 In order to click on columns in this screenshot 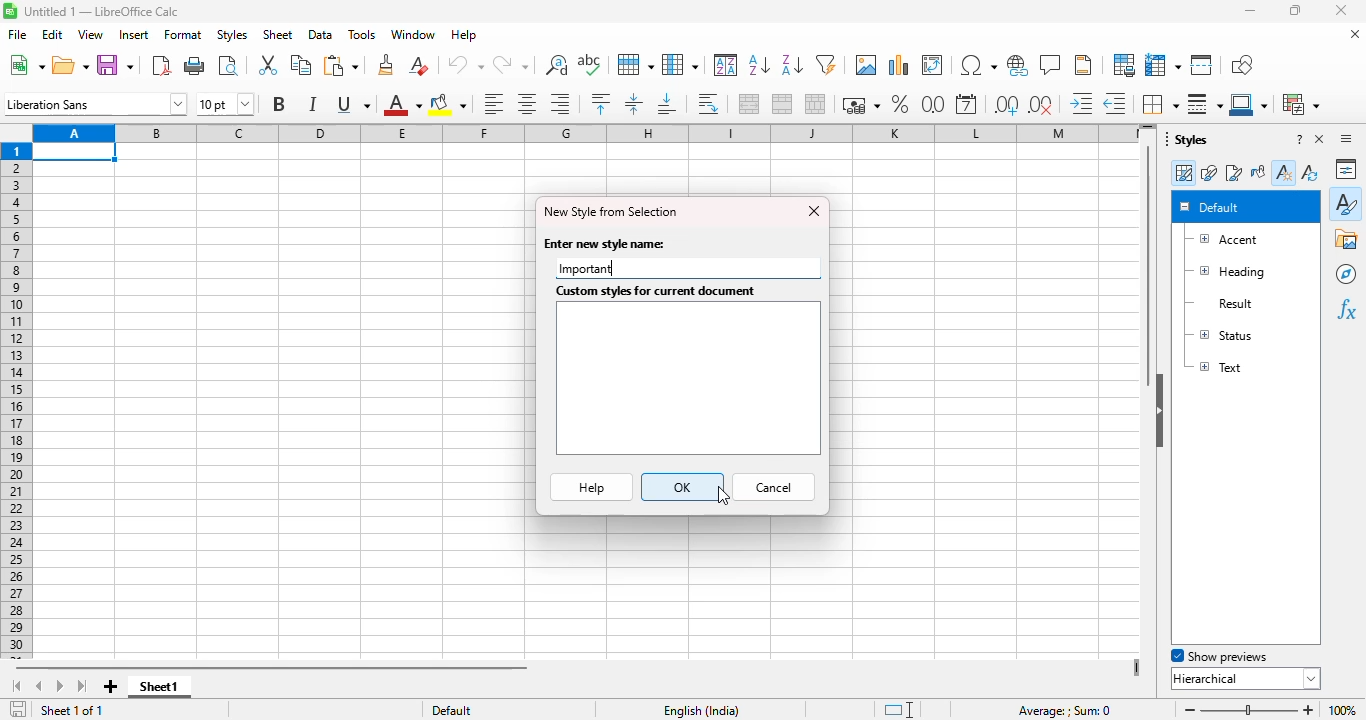, I will do `click(581, 133)`.